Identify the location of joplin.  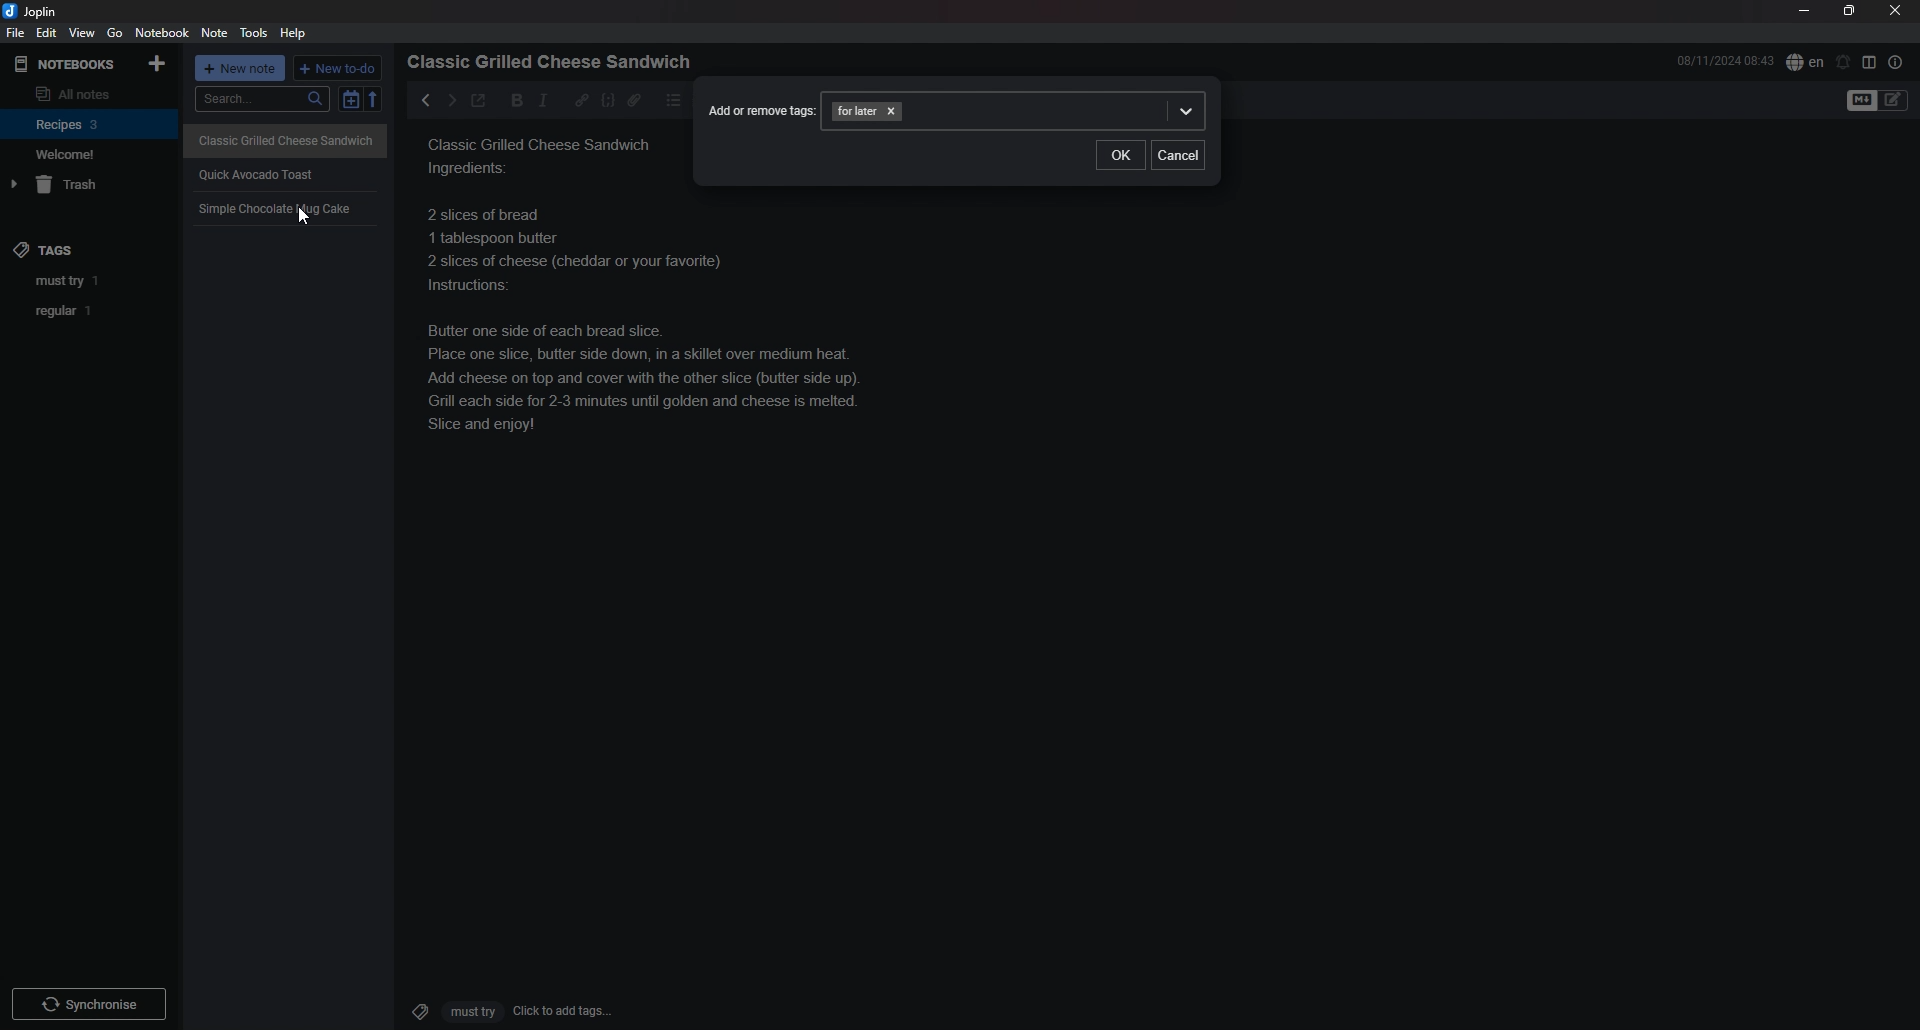
(33, 11).